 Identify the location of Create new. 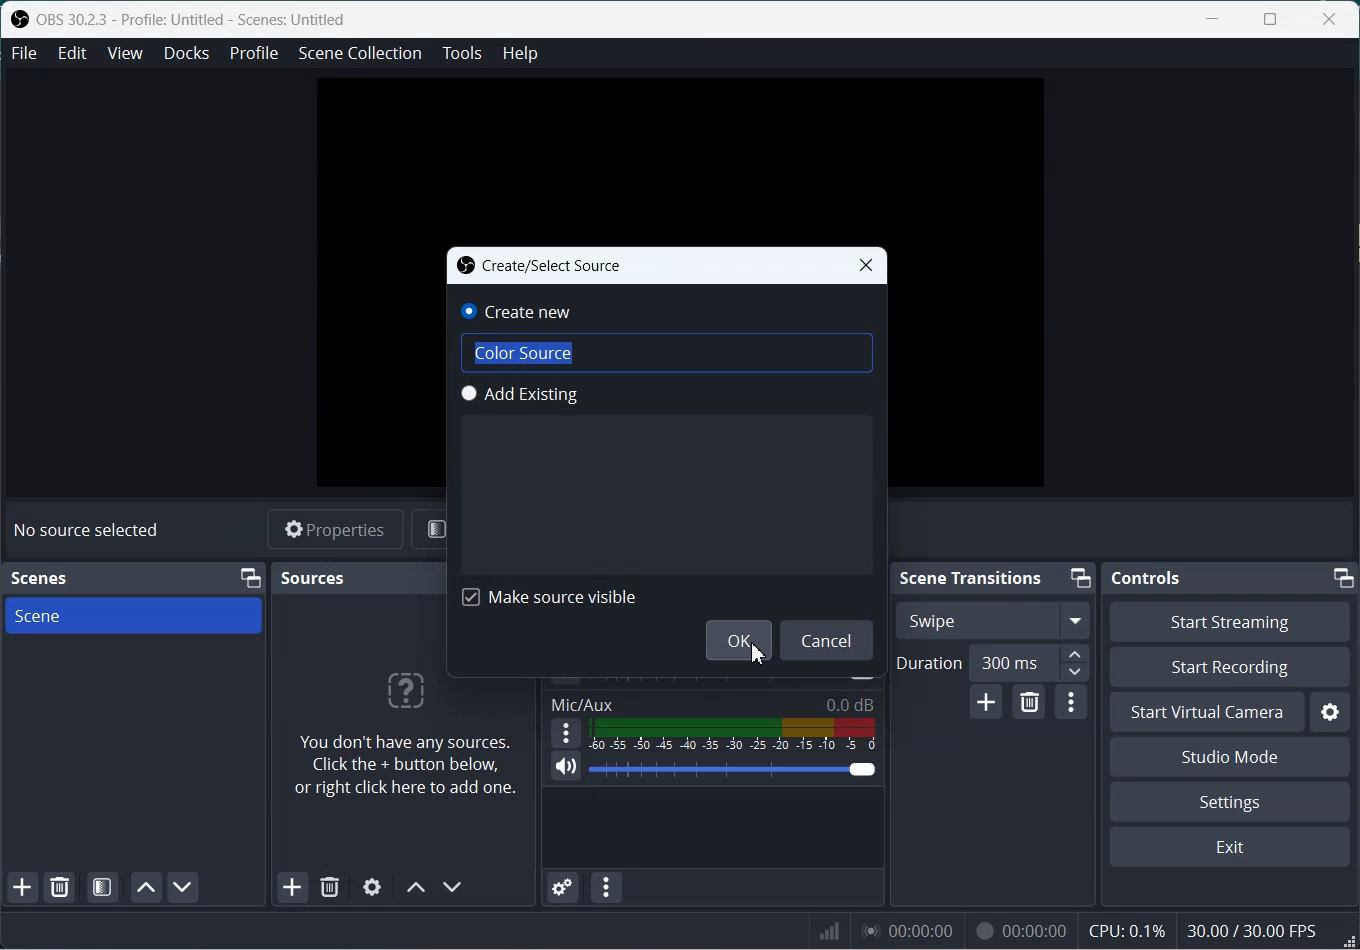
(518, 311).